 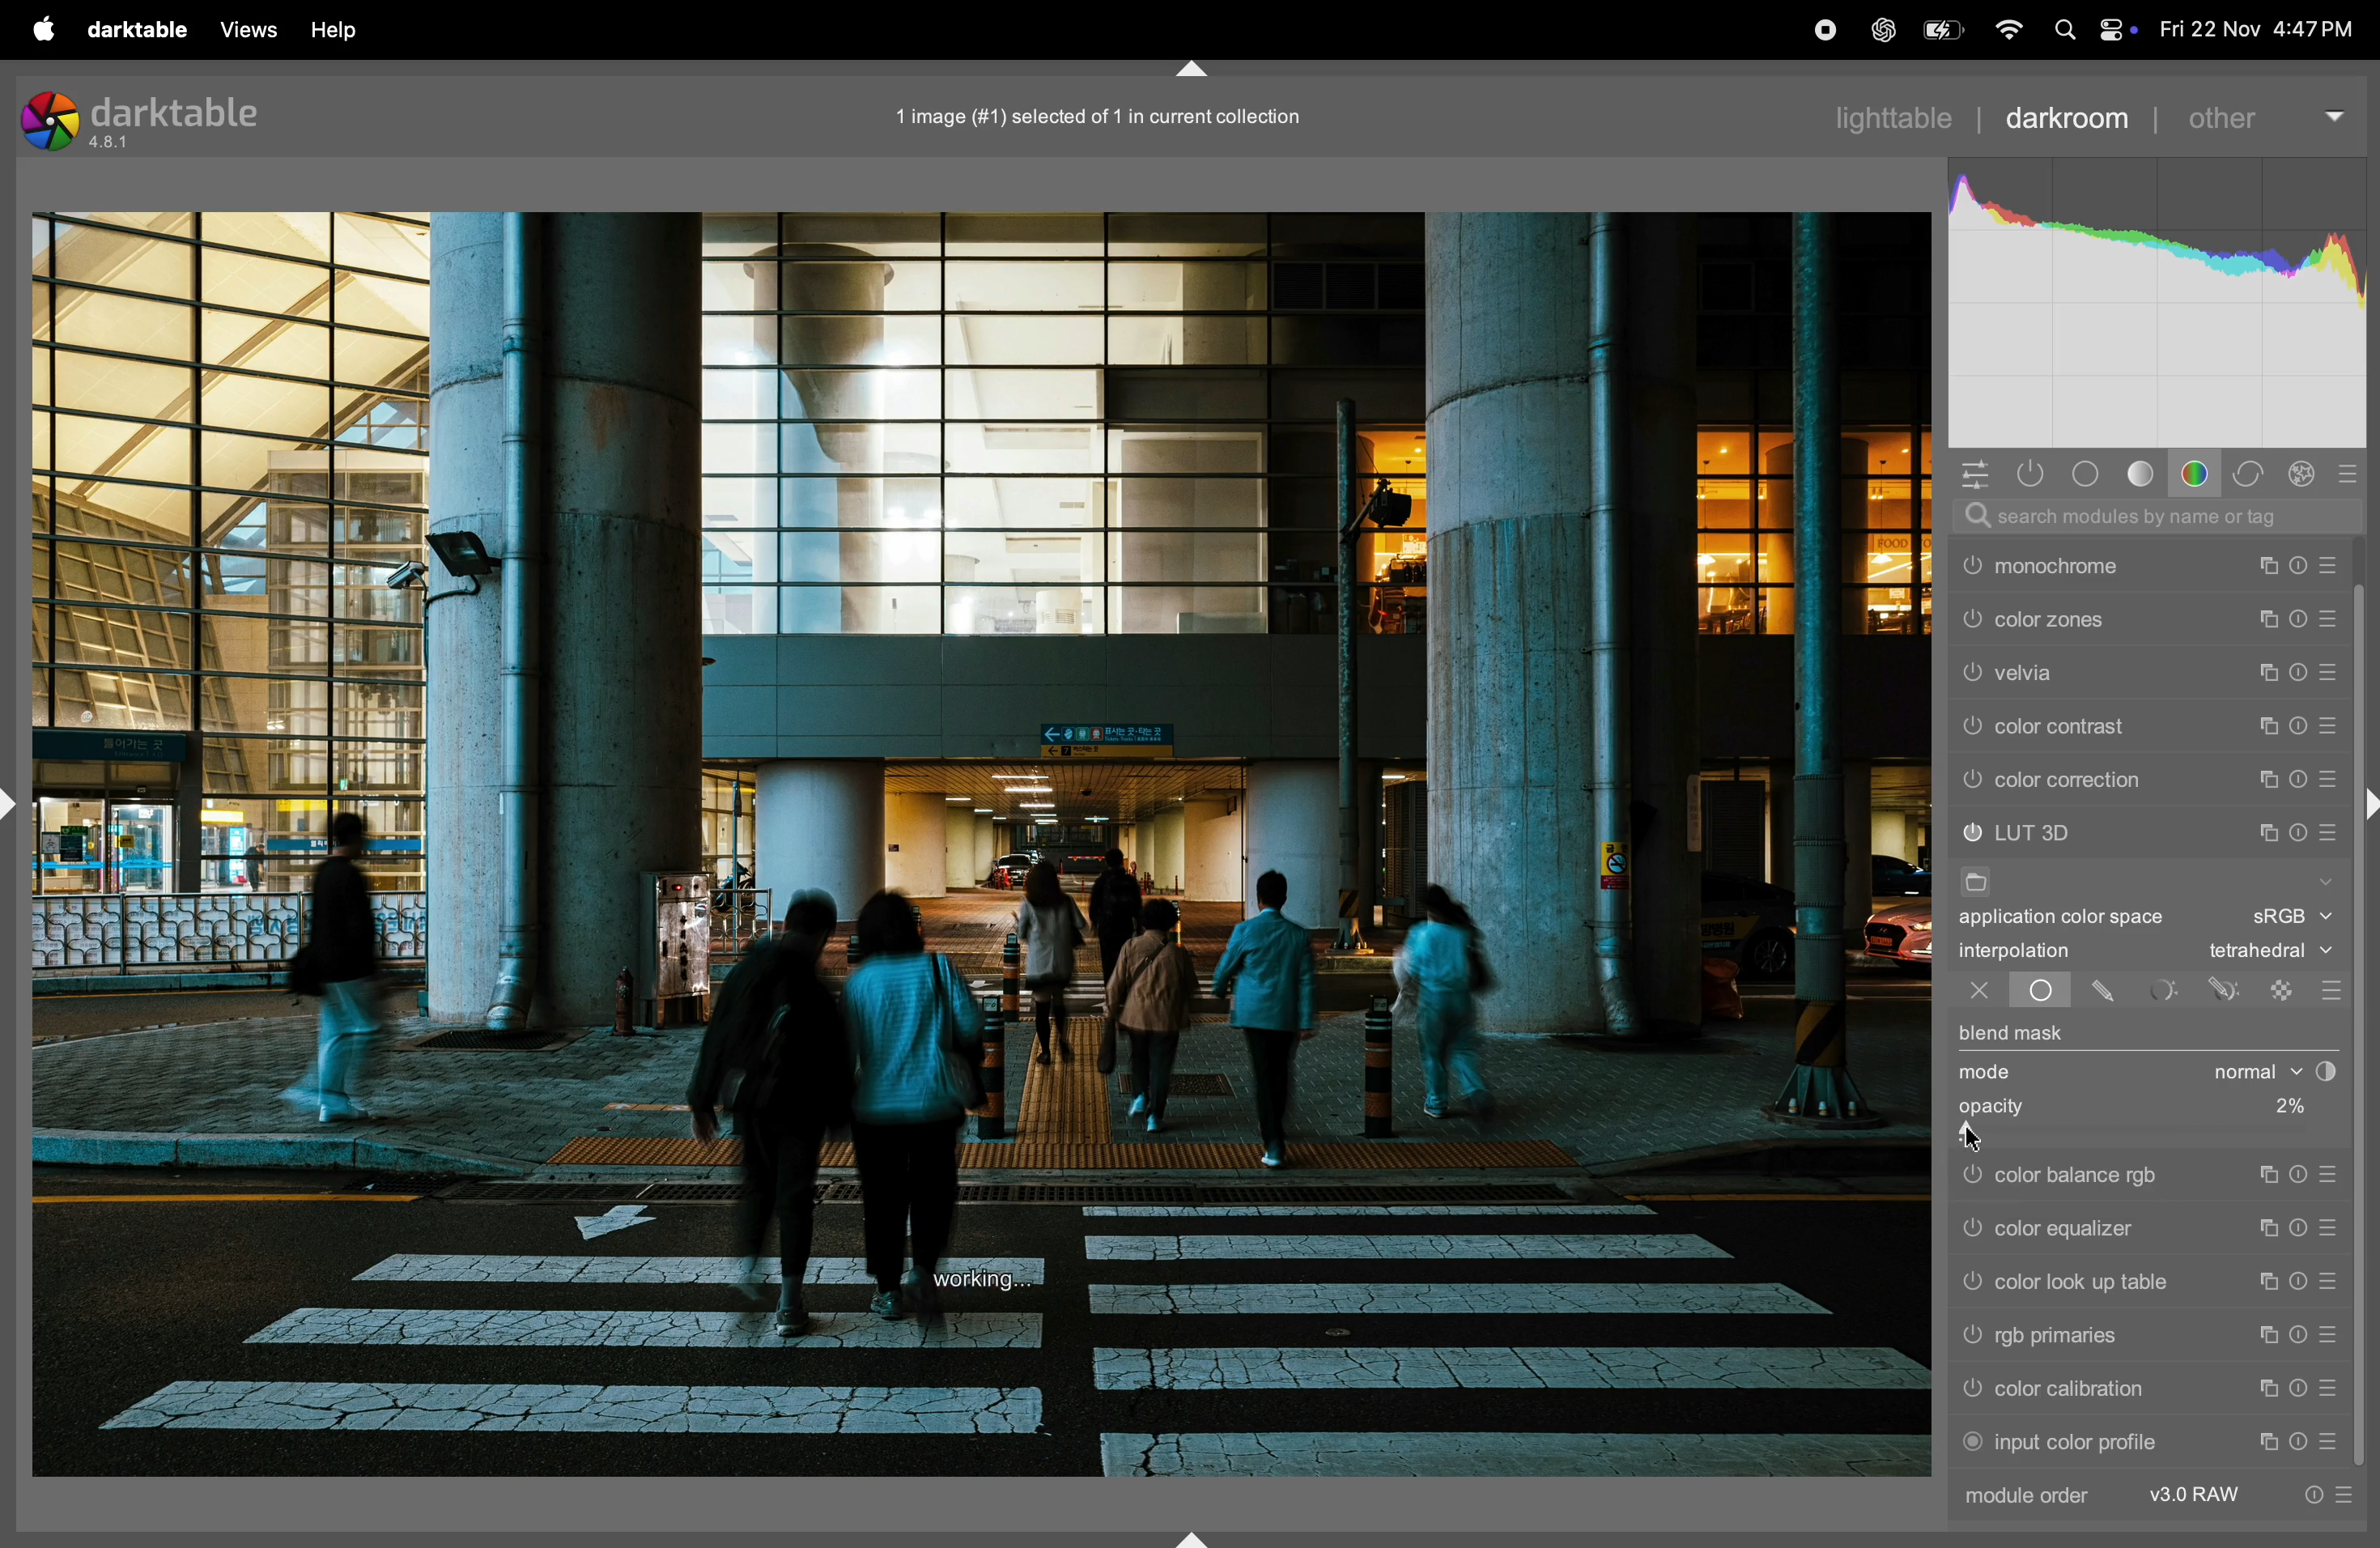 What do you see at coordinates (1976, 1391) in the screenshot?
I see `color calibration switched off` at bounding box center [1976, 1391].